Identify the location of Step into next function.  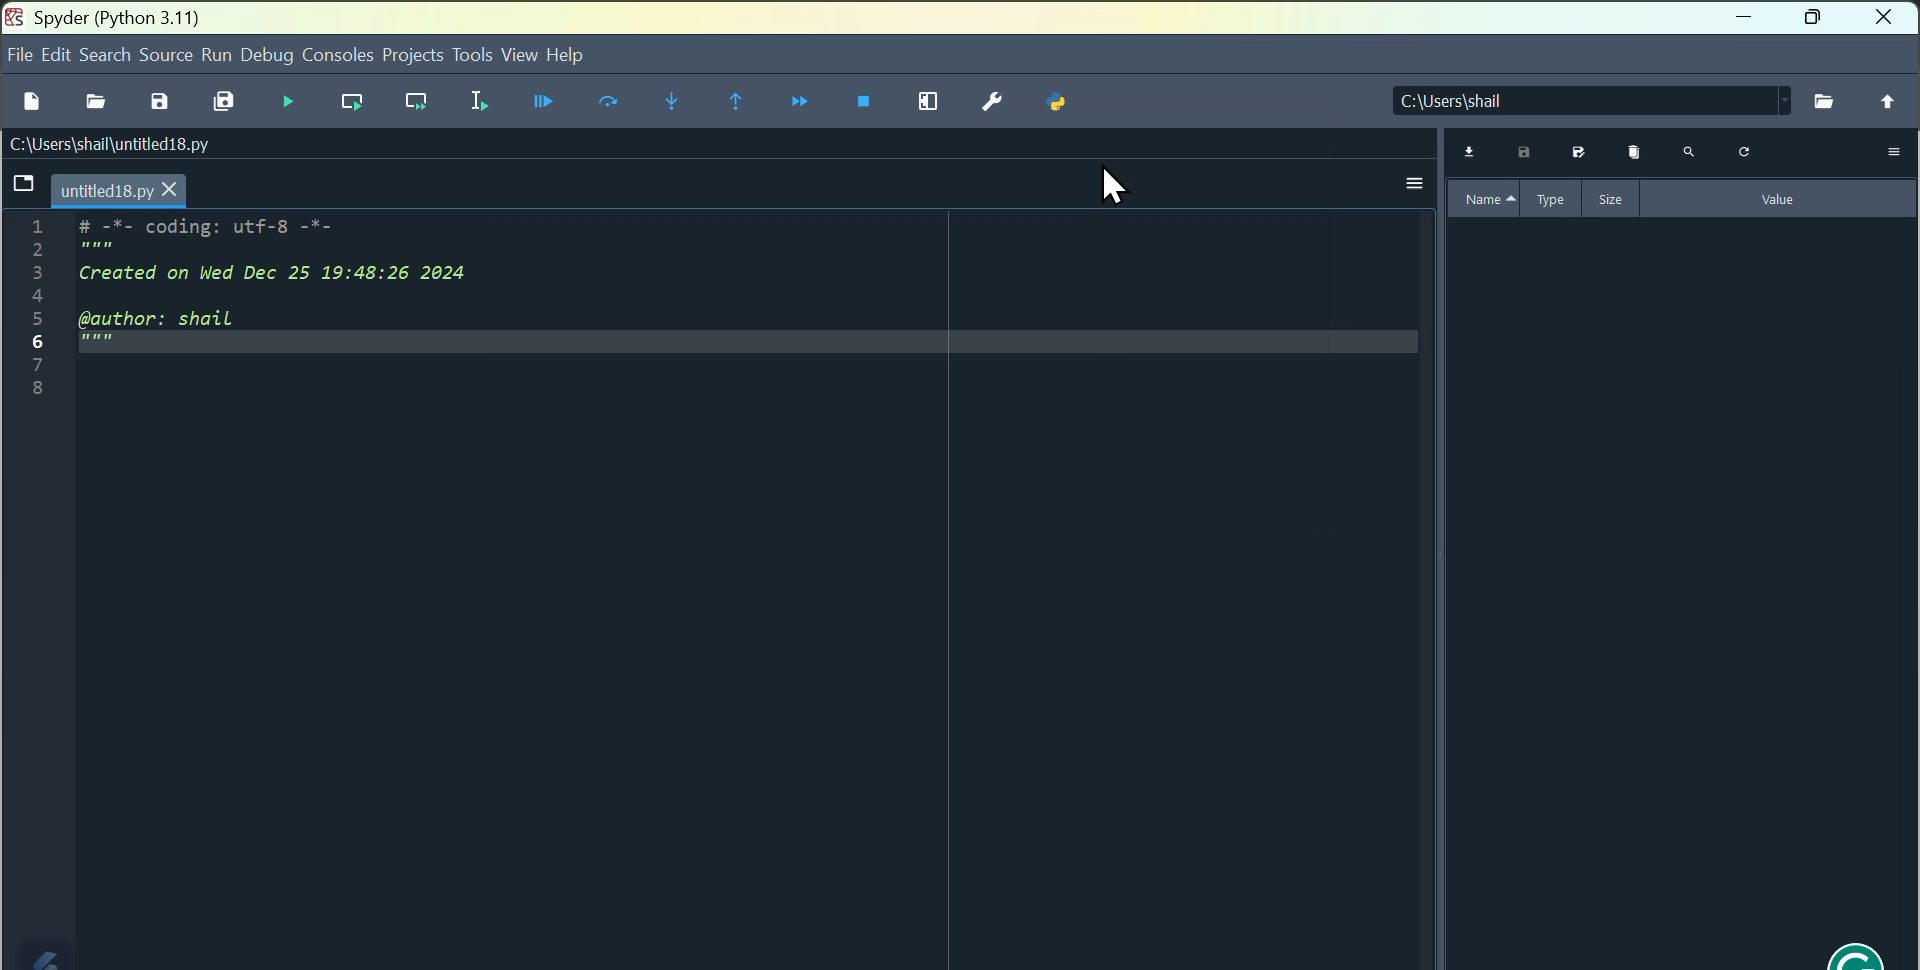
(669, 104).